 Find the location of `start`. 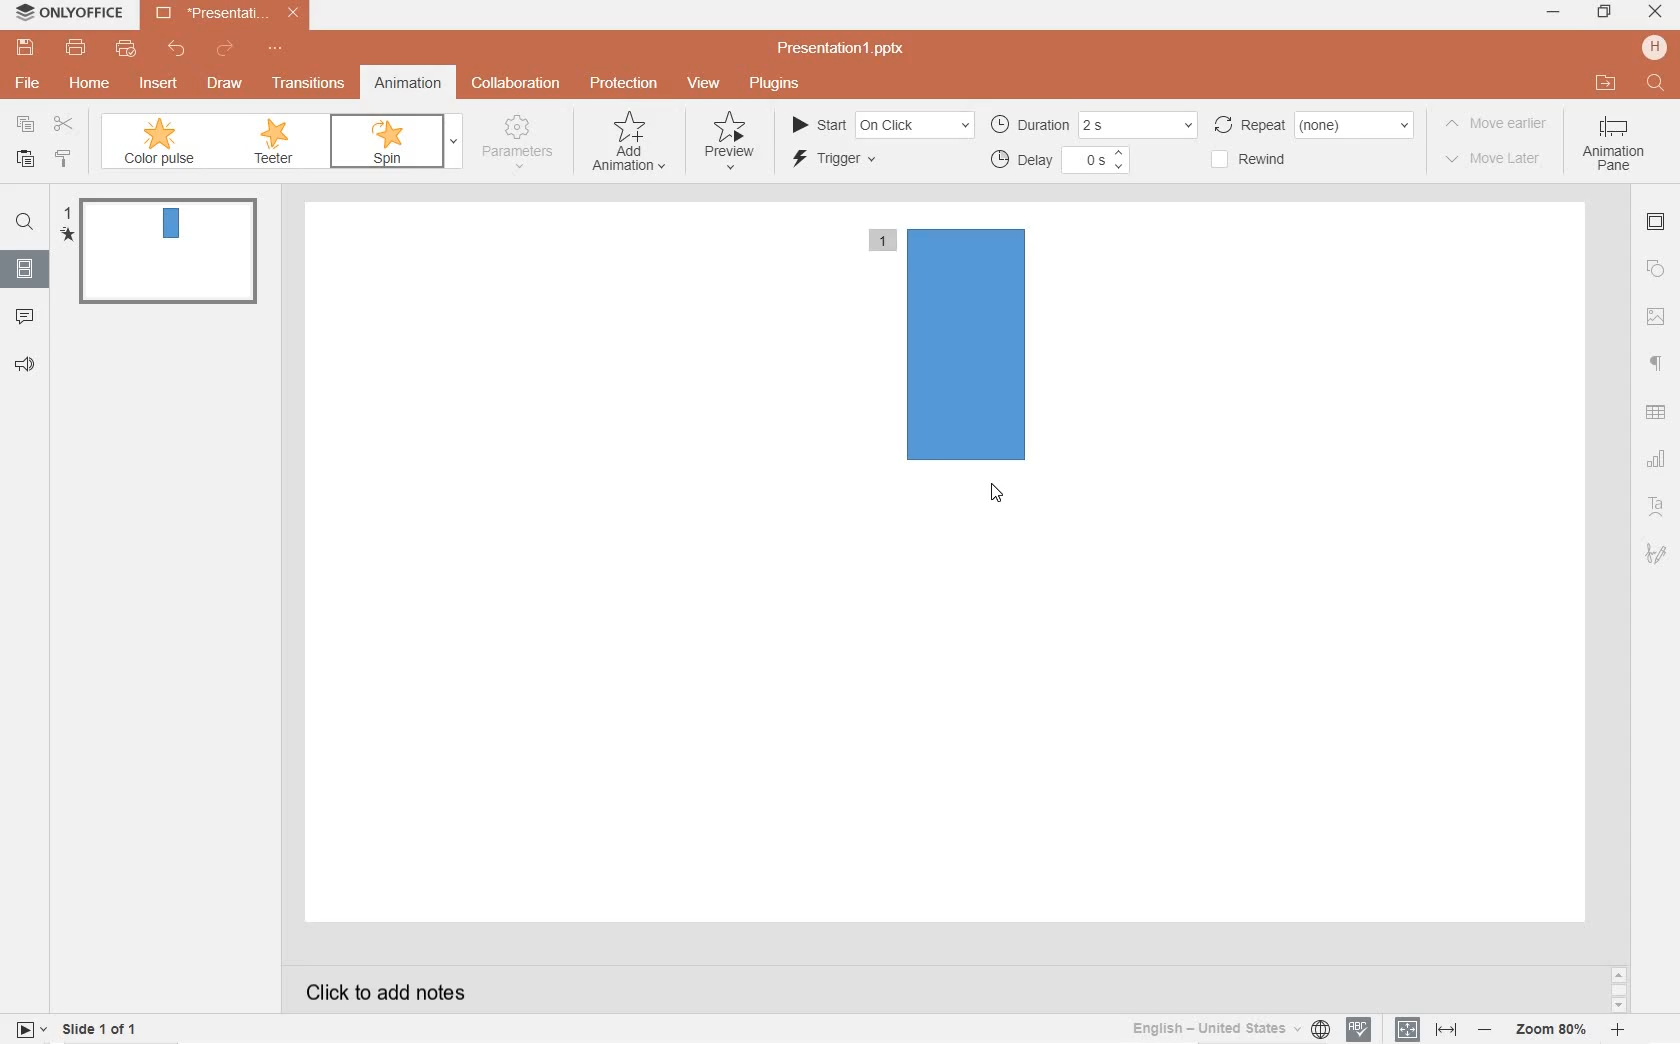

start is located at coordinates (881, 122).